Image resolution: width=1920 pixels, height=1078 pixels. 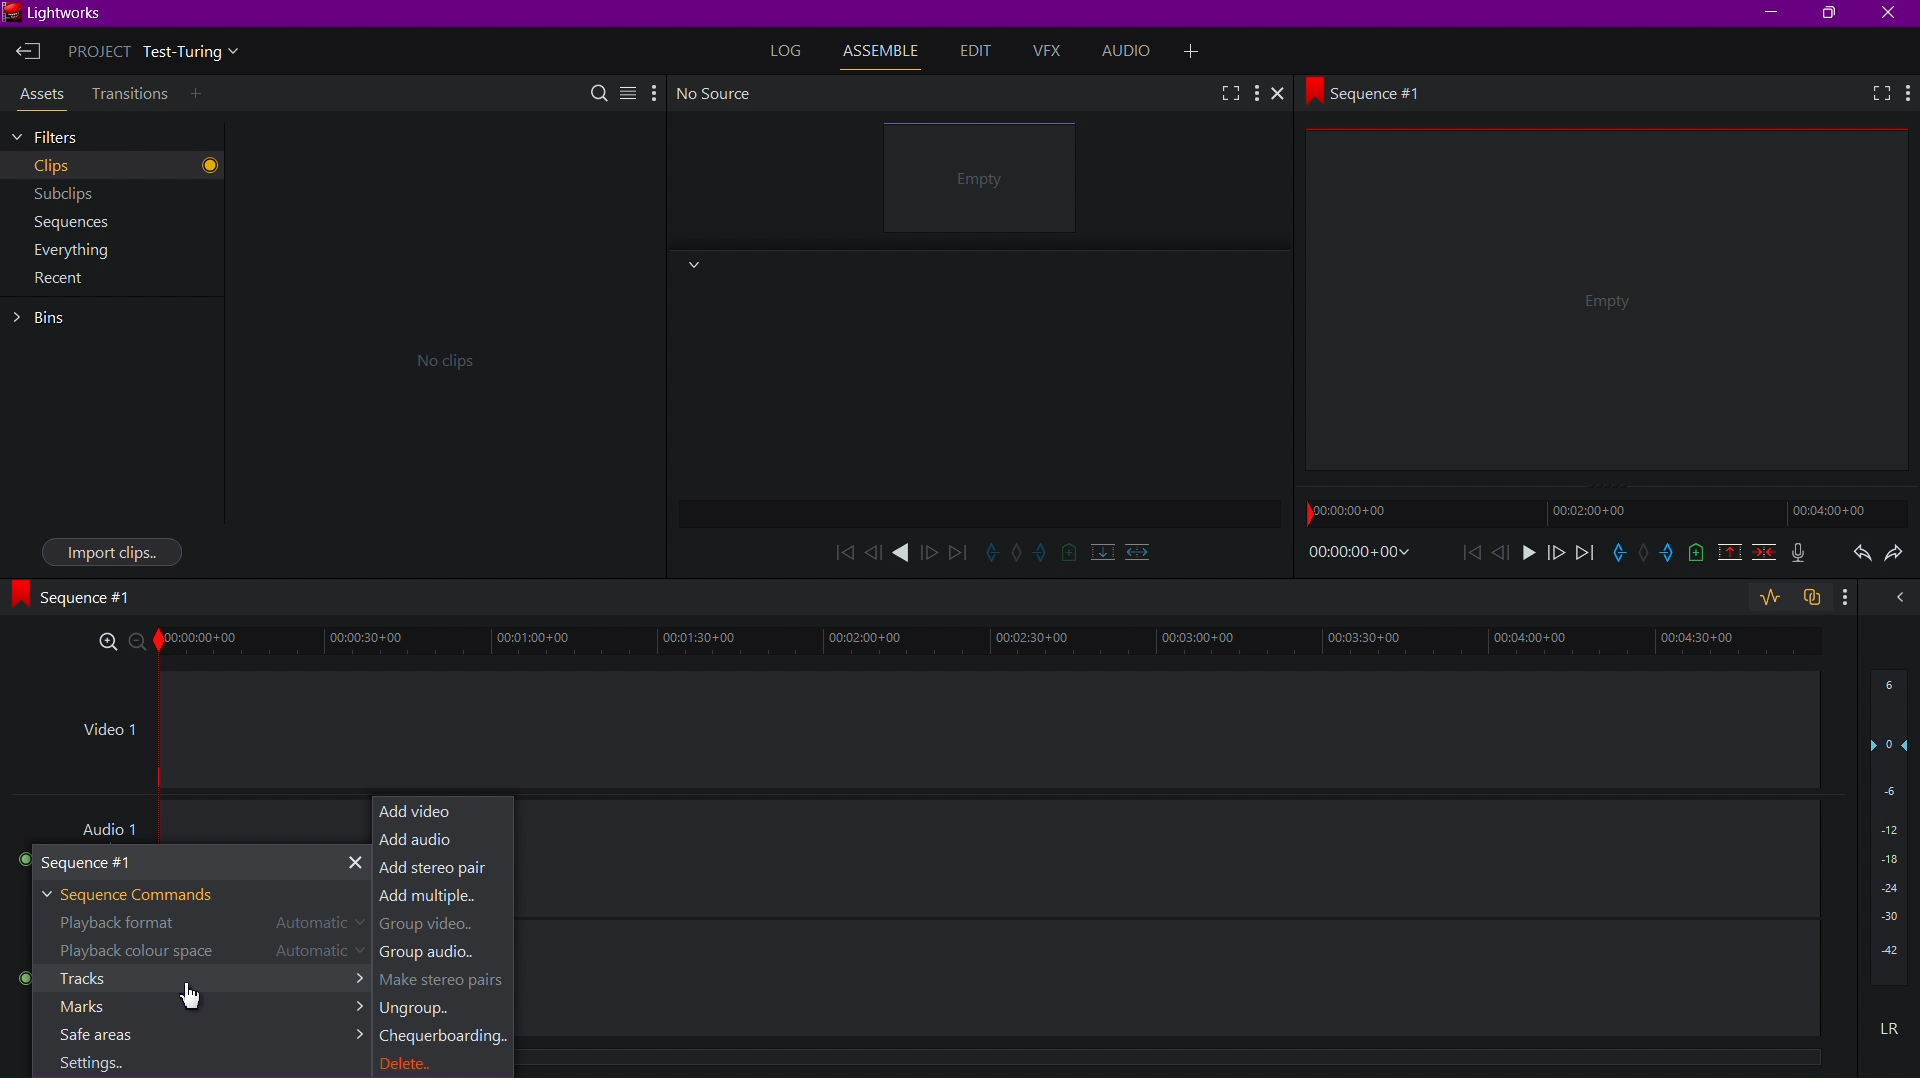 What do you see at coordinates (1197, 49) in the screenshot?
I see `Add ` at bounding box center [1197, 49].